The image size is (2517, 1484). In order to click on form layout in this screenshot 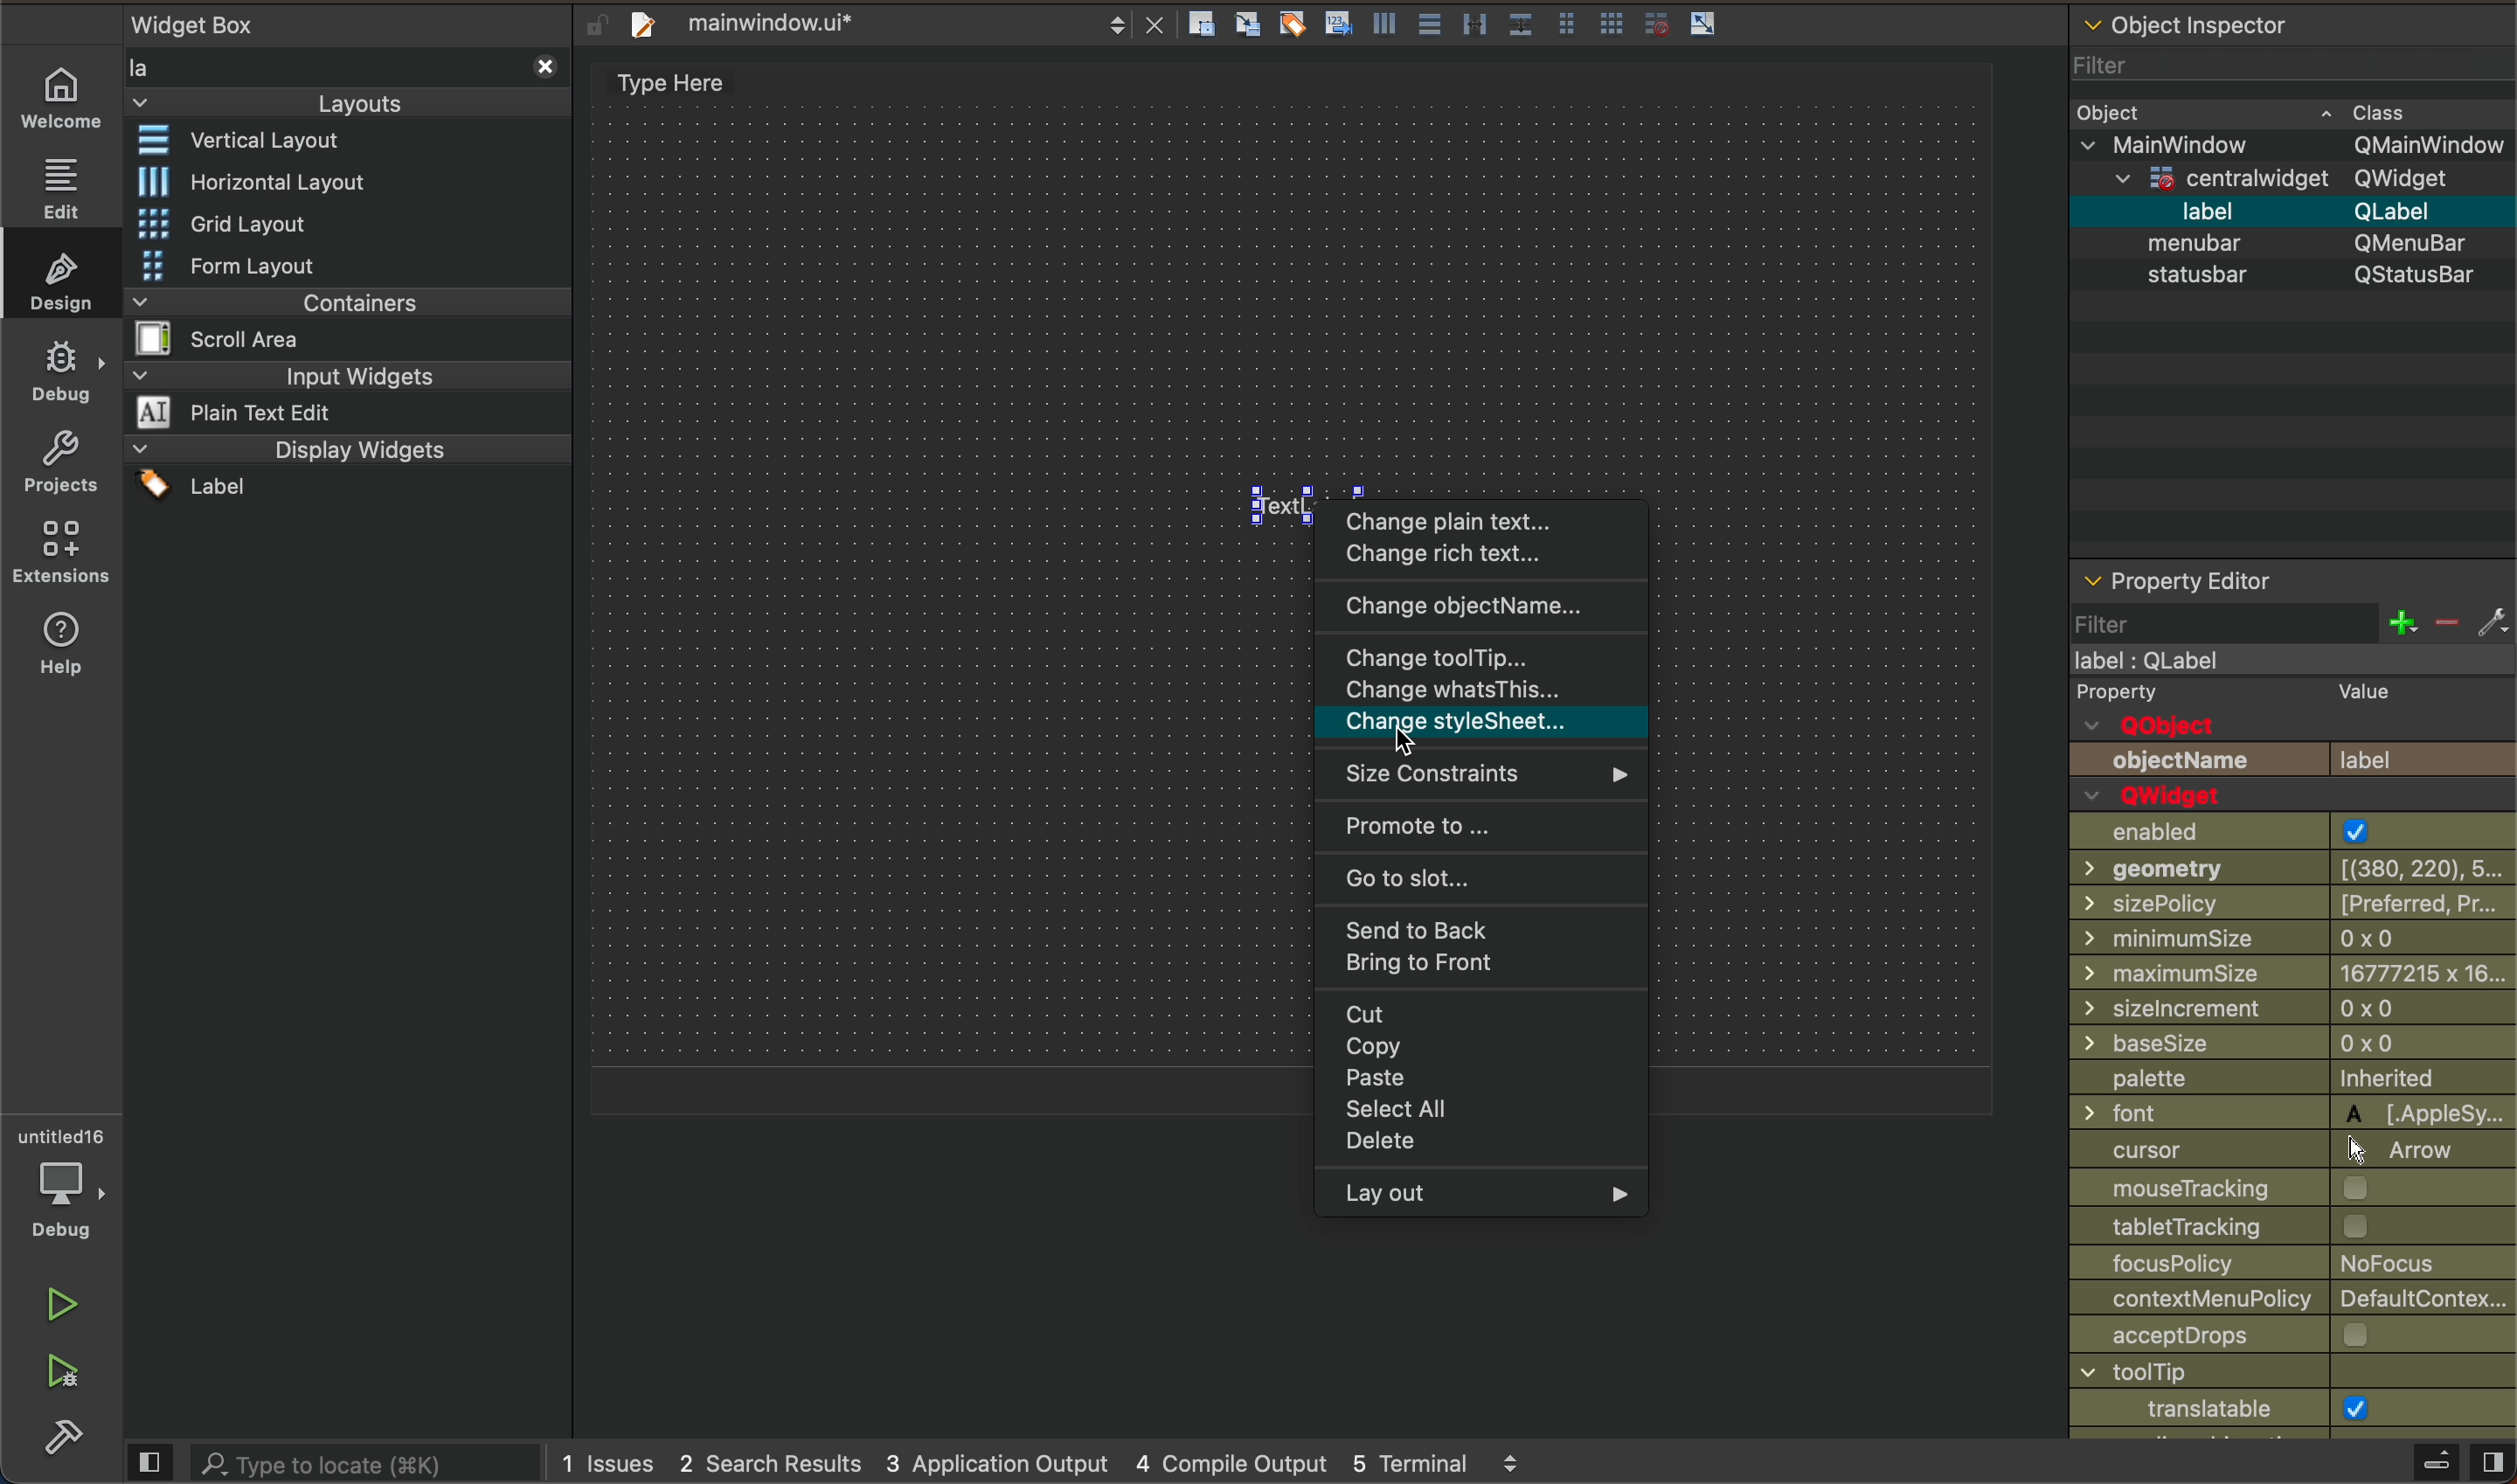, I will do `click(276, 265)`.